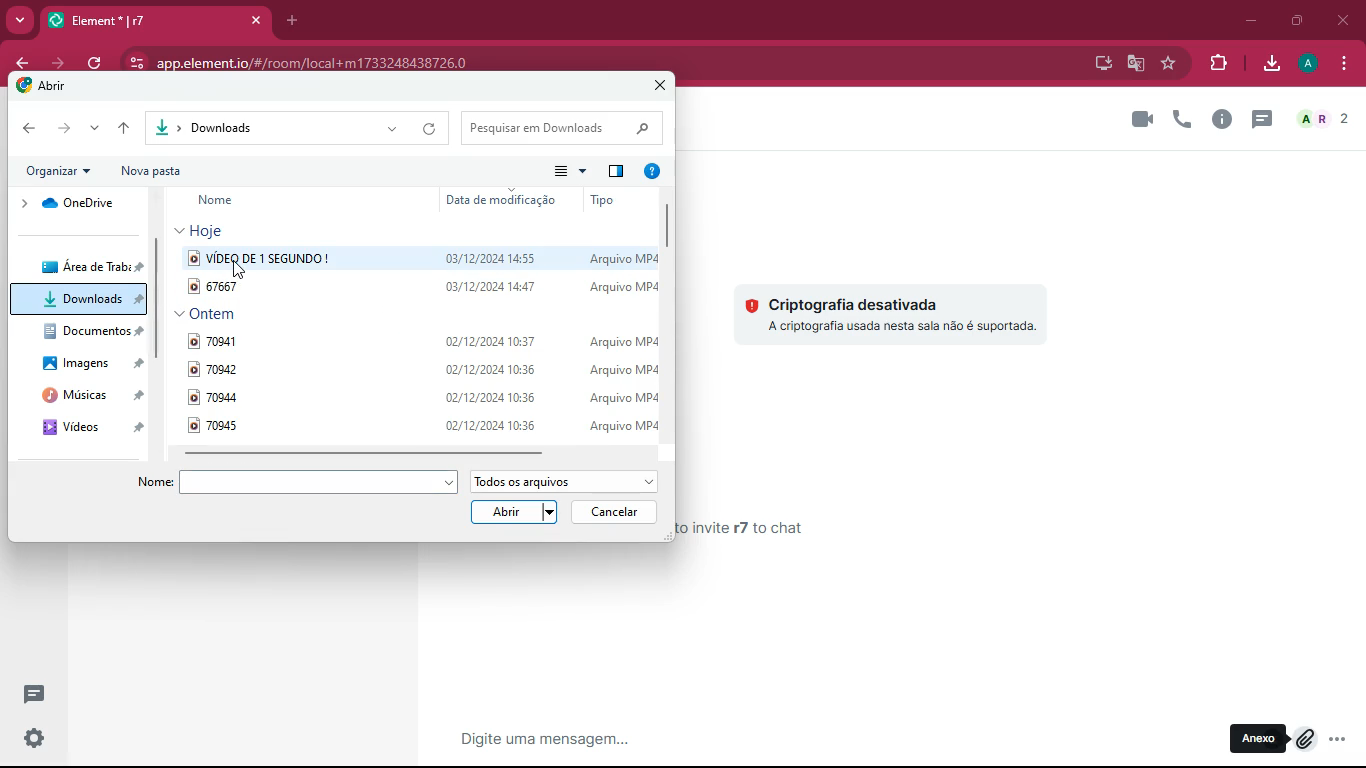 Image resolution: width=1366 pixels, height=768 pixels. Describe the element at coordinates (296, 128) in the screenshot. I see `downloads` at that location.